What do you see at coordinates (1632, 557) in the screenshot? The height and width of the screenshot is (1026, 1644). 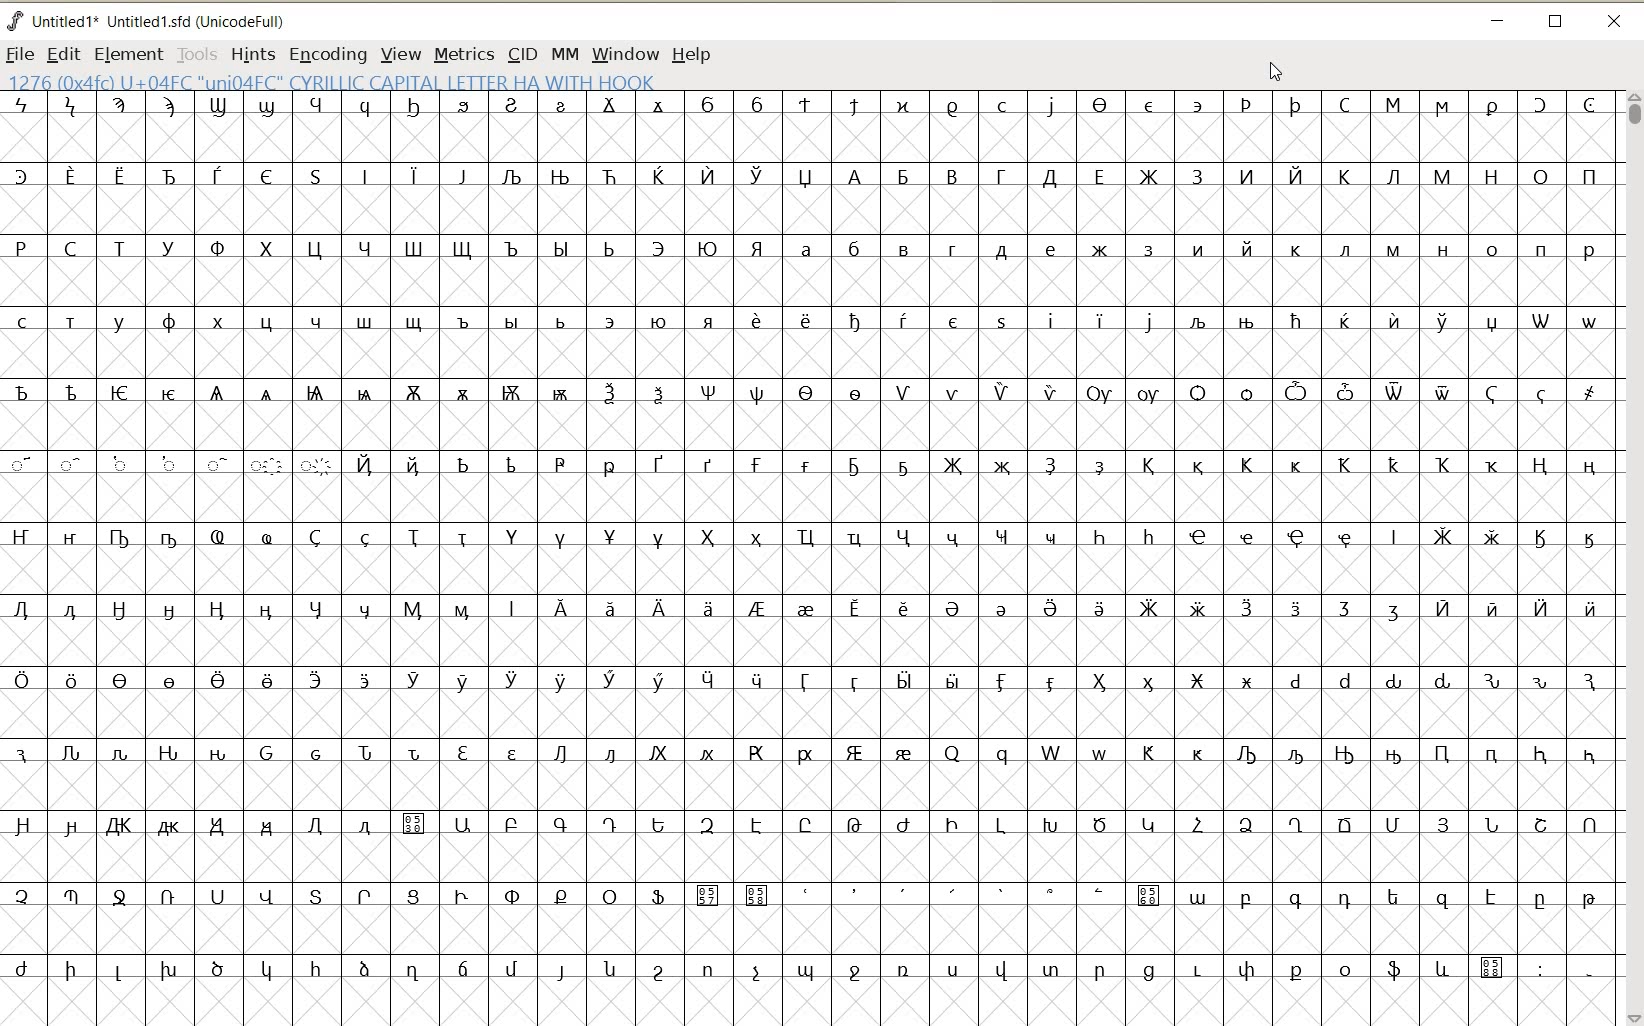 I see `SCROLLBAR` at bounding box center [1632, 557].